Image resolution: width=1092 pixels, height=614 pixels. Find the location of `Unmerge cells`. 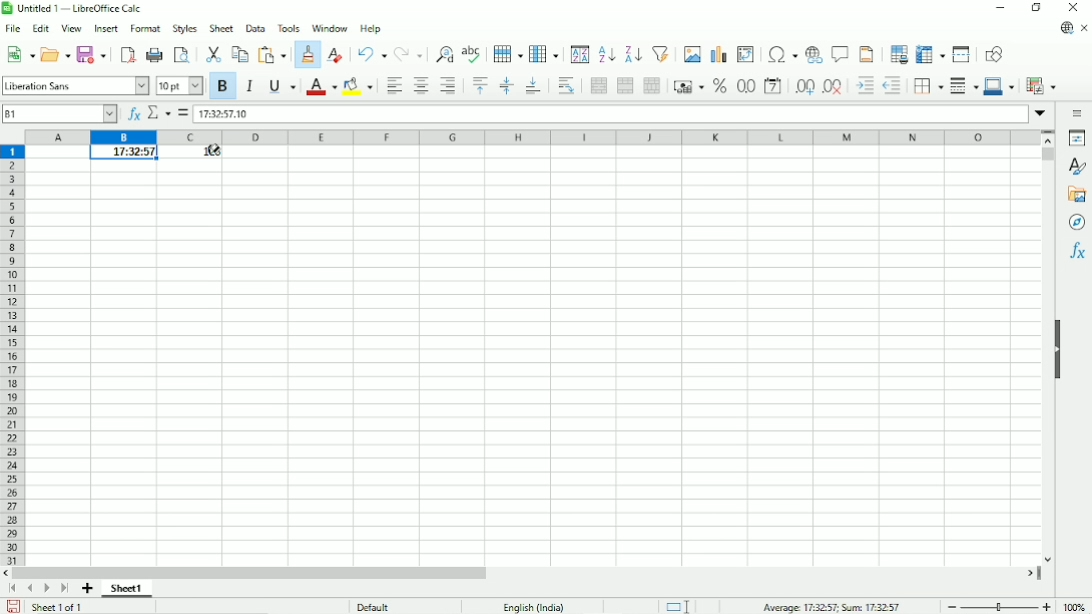

Unmerge cells is located at coordinates (652, 86).